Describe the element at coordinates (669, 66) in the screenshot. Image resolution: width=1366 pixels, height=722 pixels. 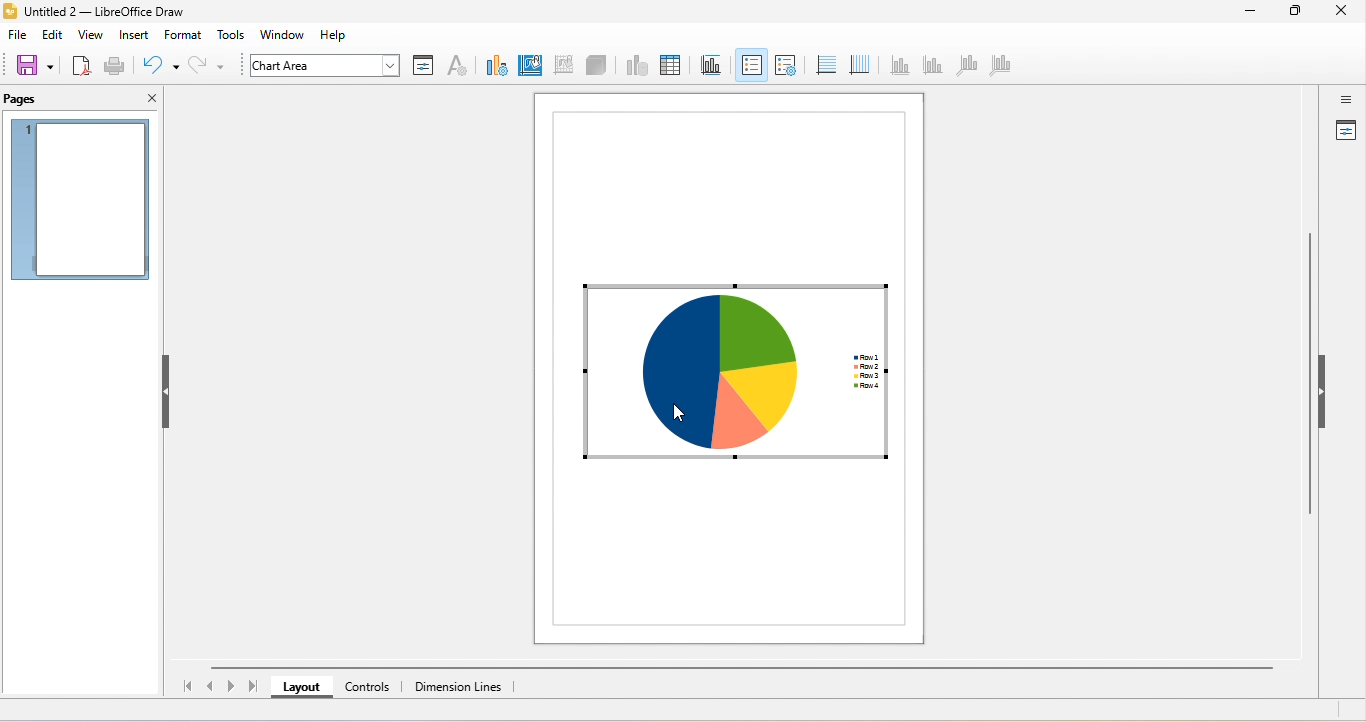
I see `data table` at that location.